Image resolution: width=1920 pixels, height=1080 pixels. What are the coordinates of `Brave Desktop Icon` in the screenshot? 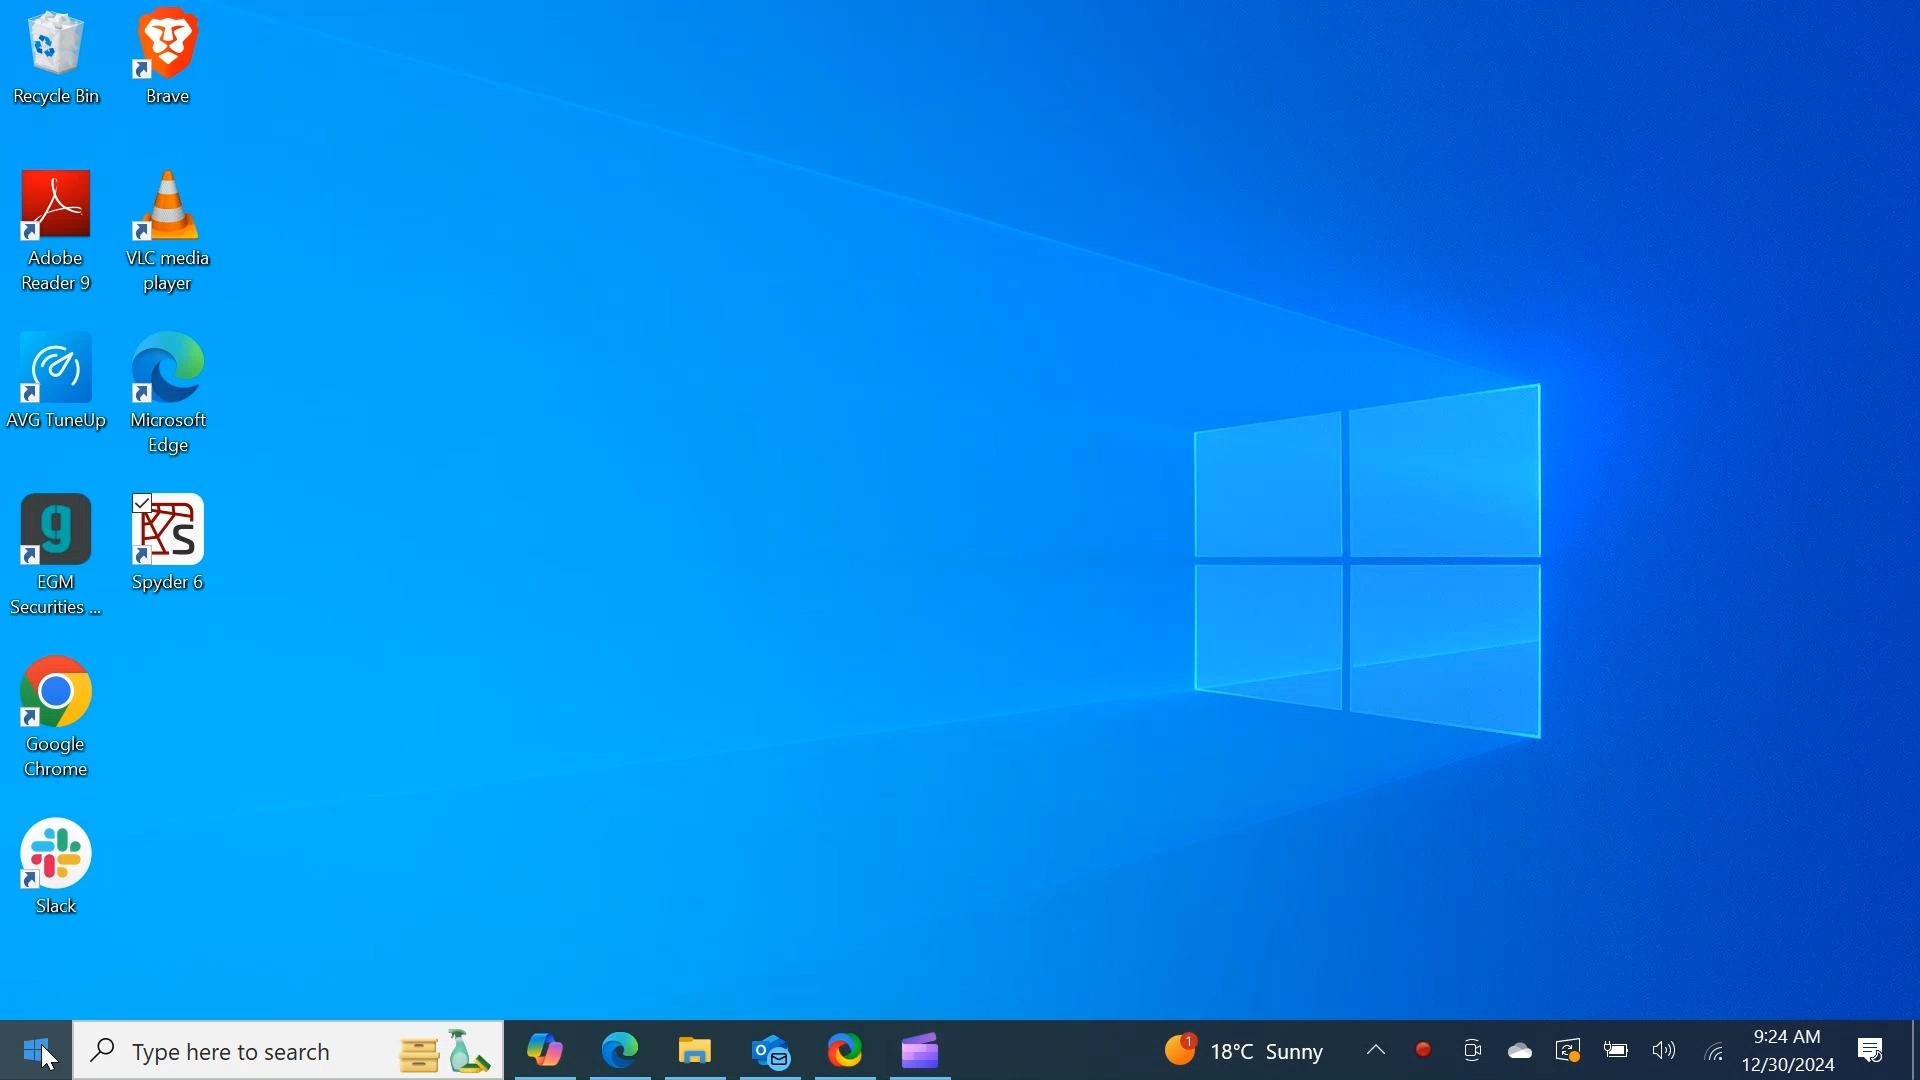 It's located at (175, 64).